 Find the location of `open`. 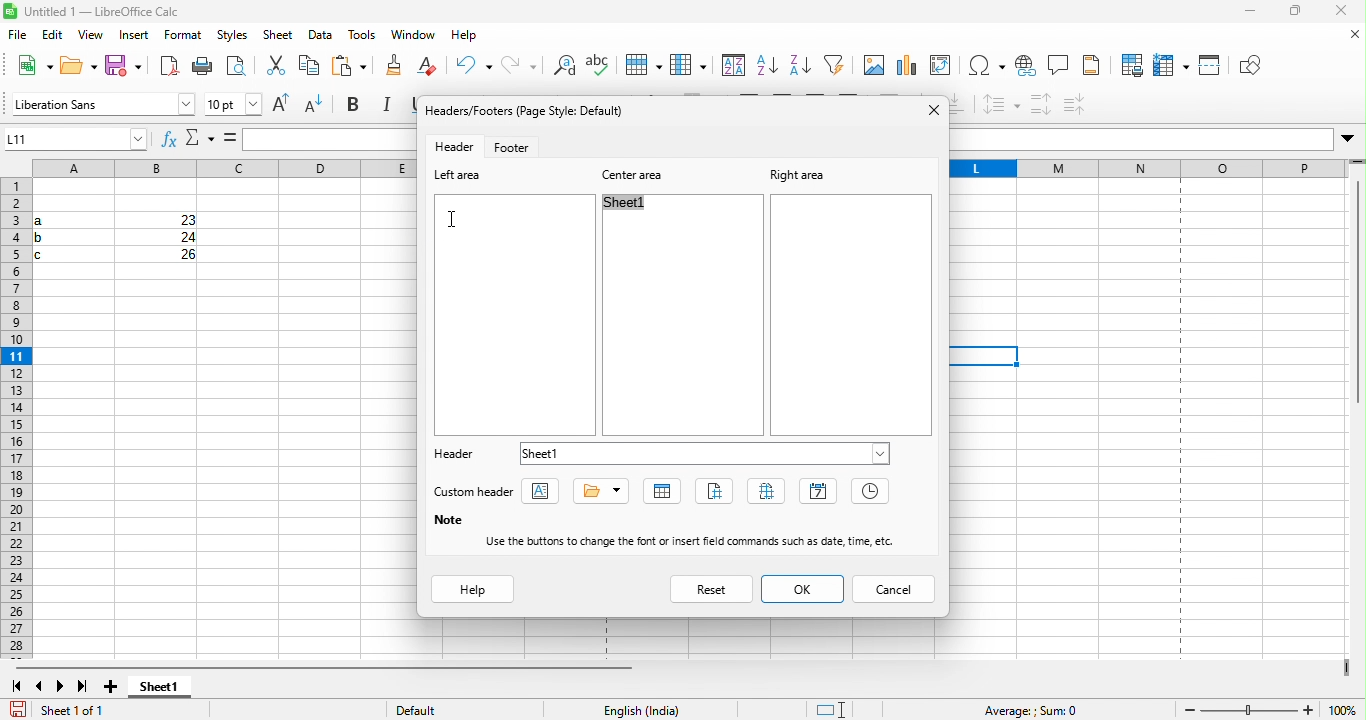

open is located at coordinates (78, 67).